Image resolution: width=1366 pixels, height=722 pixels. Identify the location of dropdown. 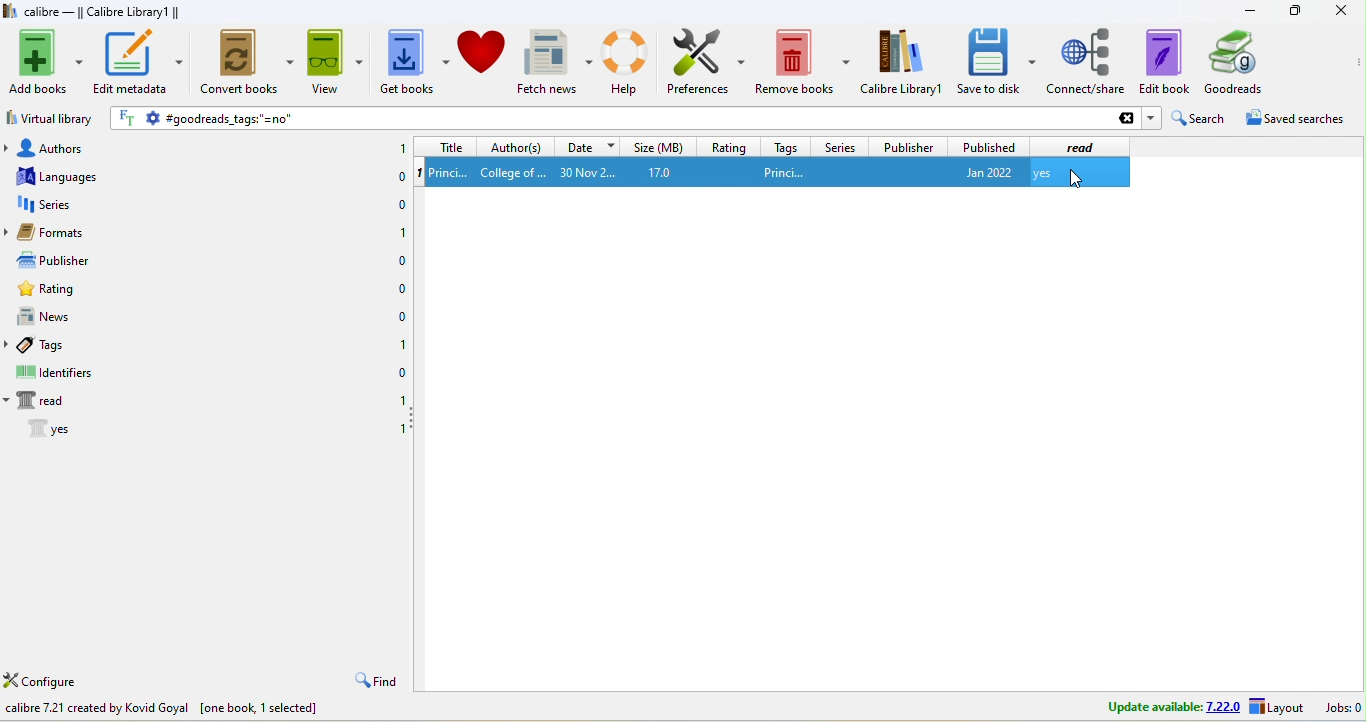
(1151, 118).